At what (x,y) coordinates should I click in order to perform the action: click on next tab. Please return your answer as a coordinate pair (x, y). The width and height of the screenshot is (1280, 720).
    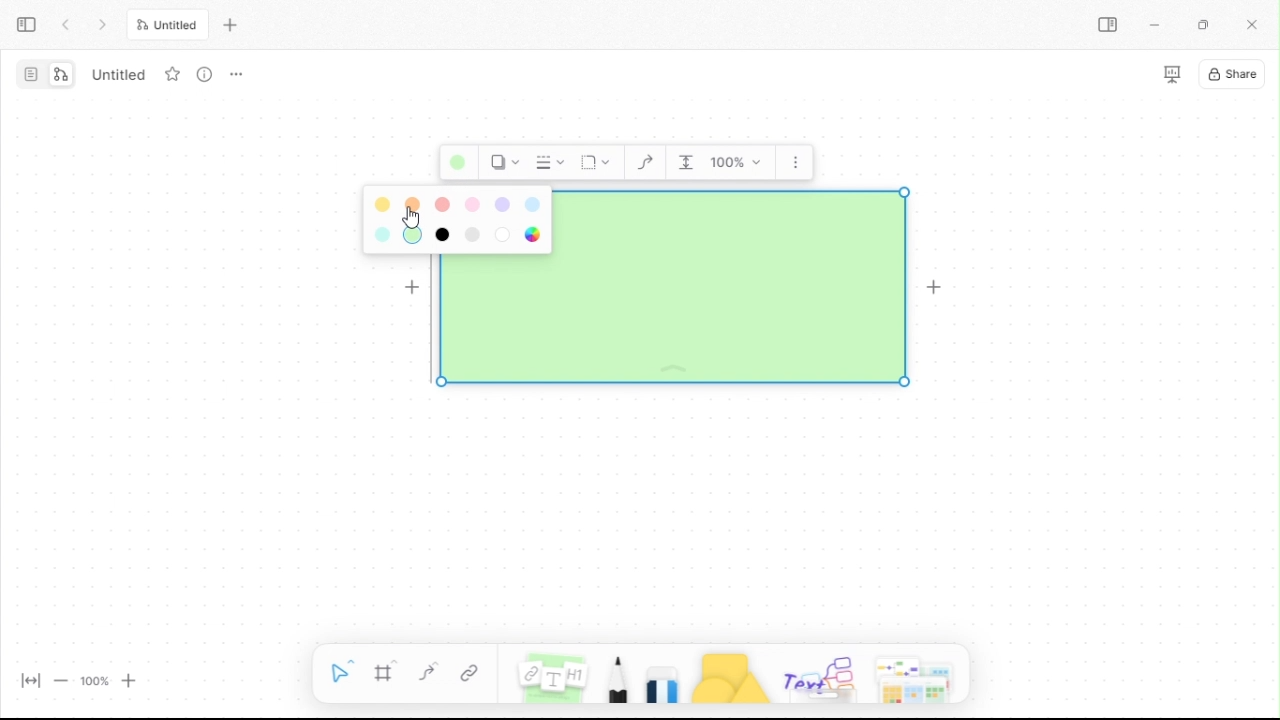
    Looking at the image, I should click on (104, 26).